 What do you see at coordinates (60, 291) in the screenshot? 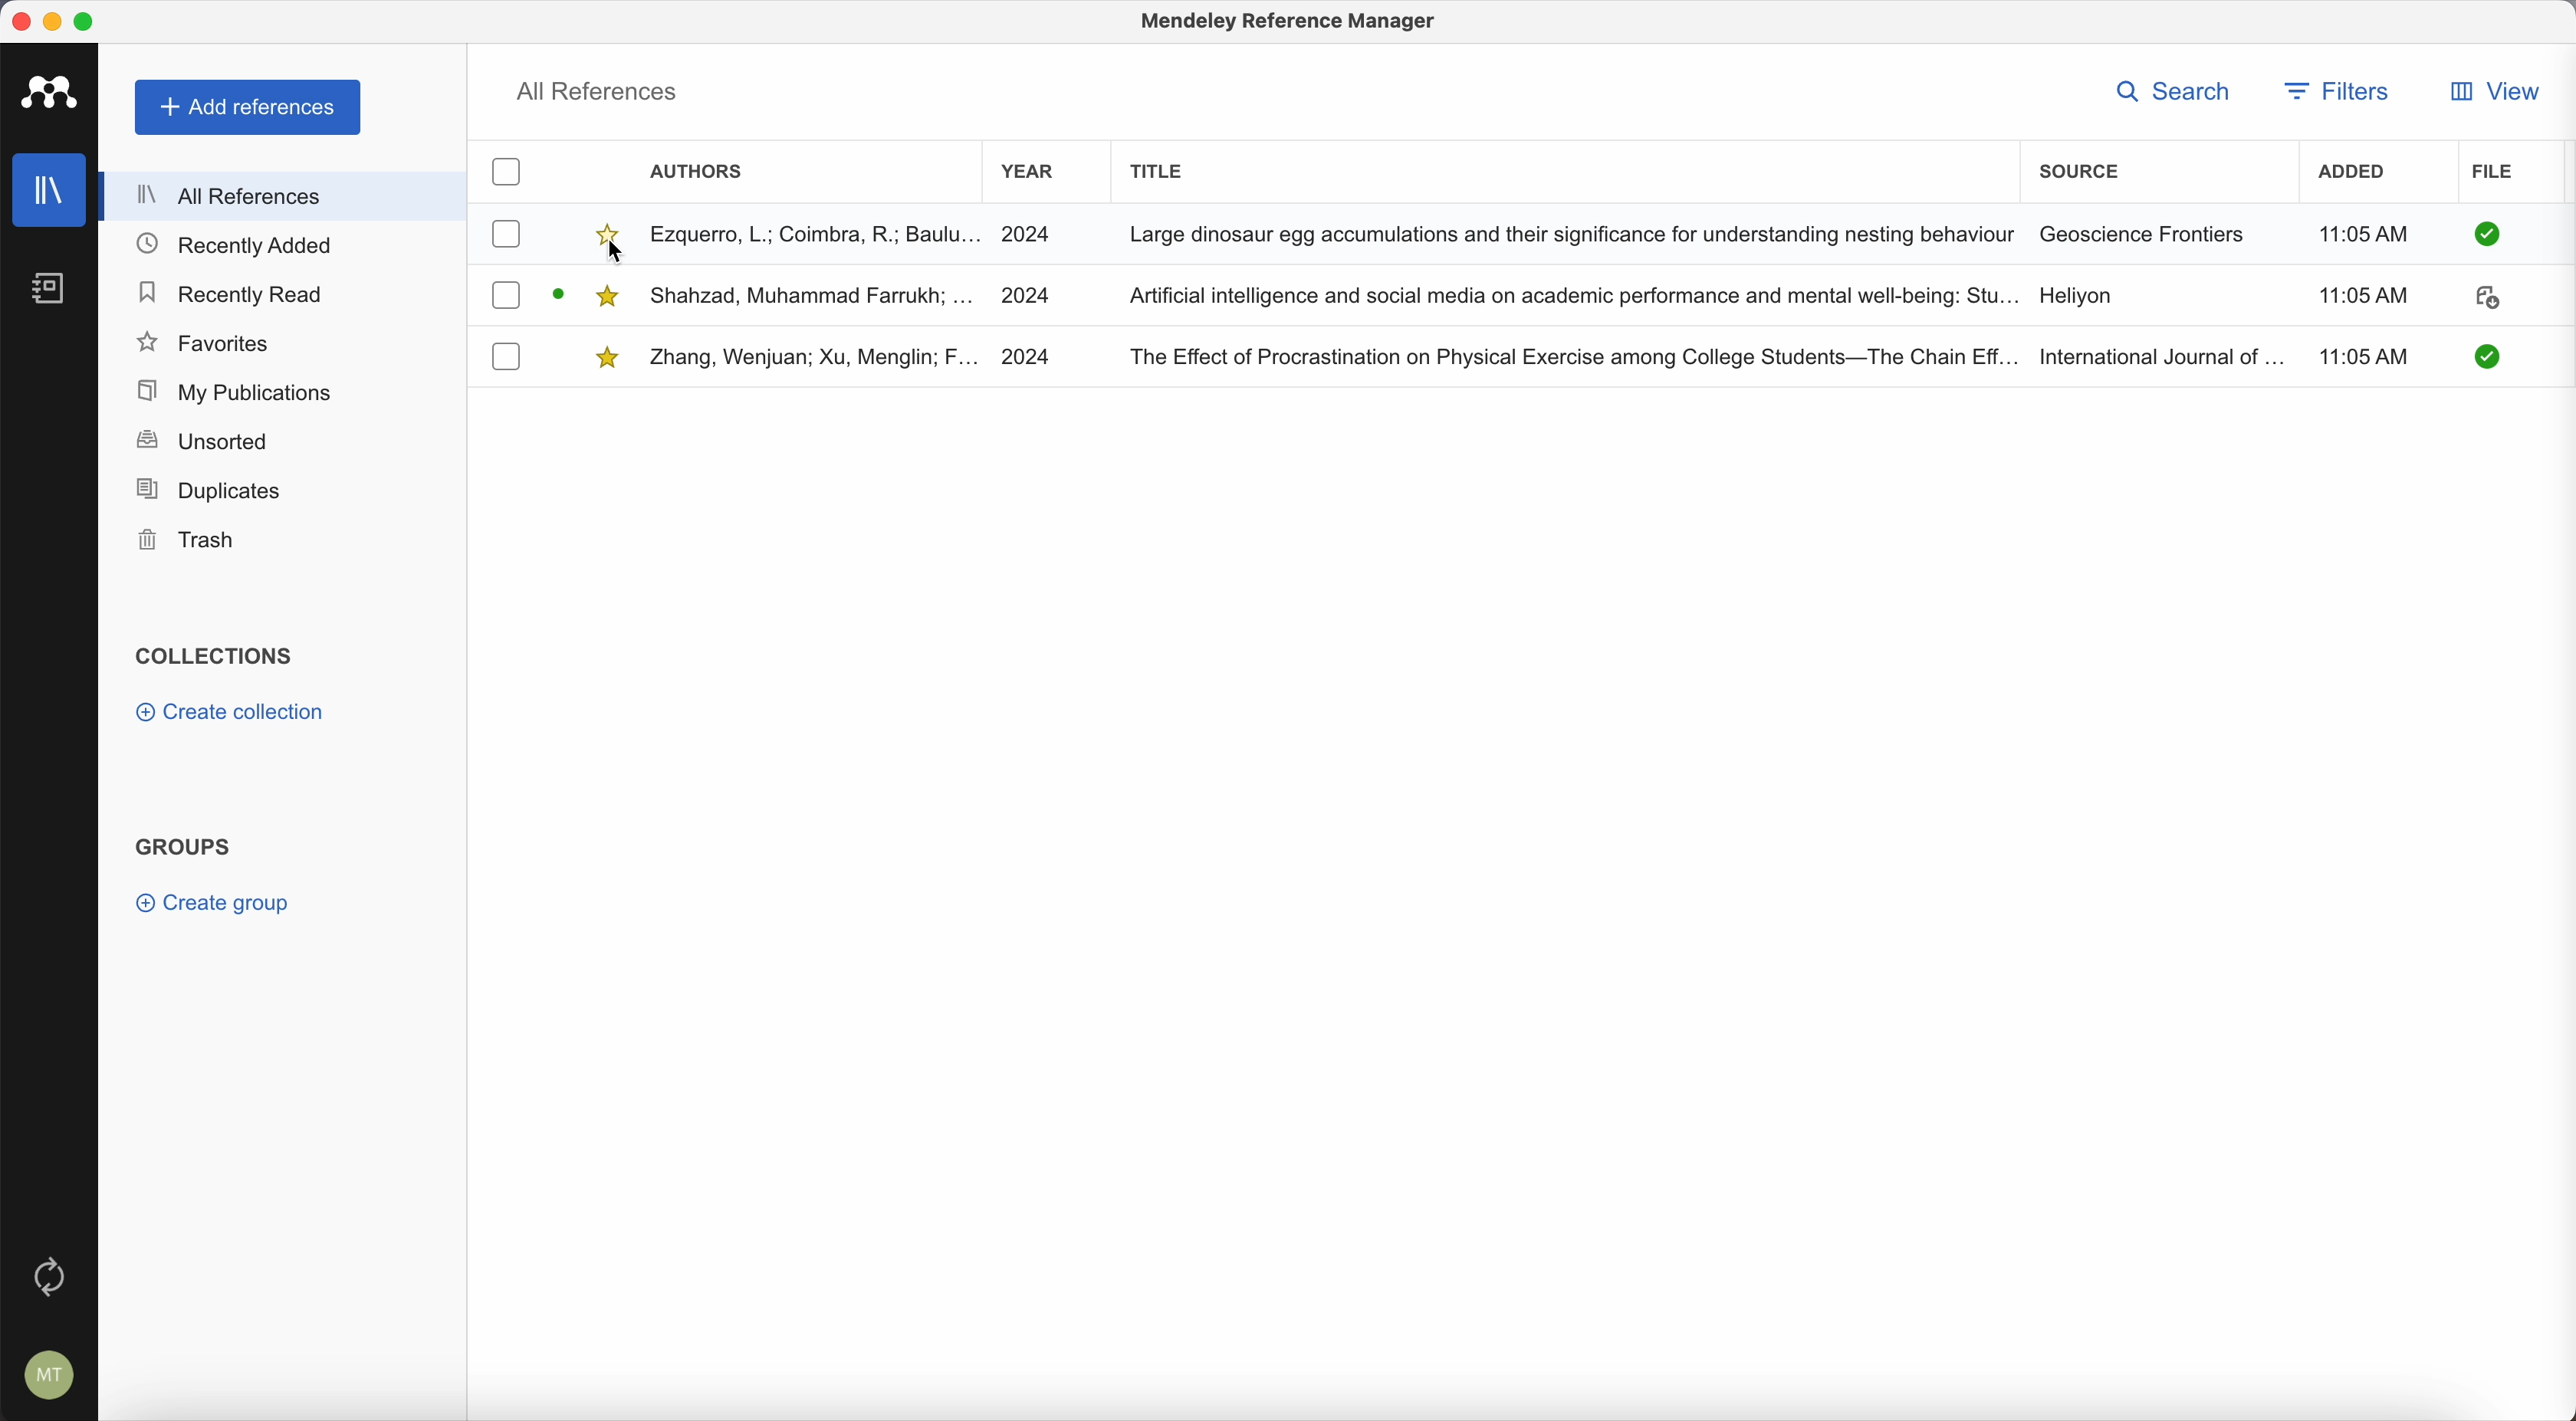
I see `notebook` at bounding box center [60, 291].